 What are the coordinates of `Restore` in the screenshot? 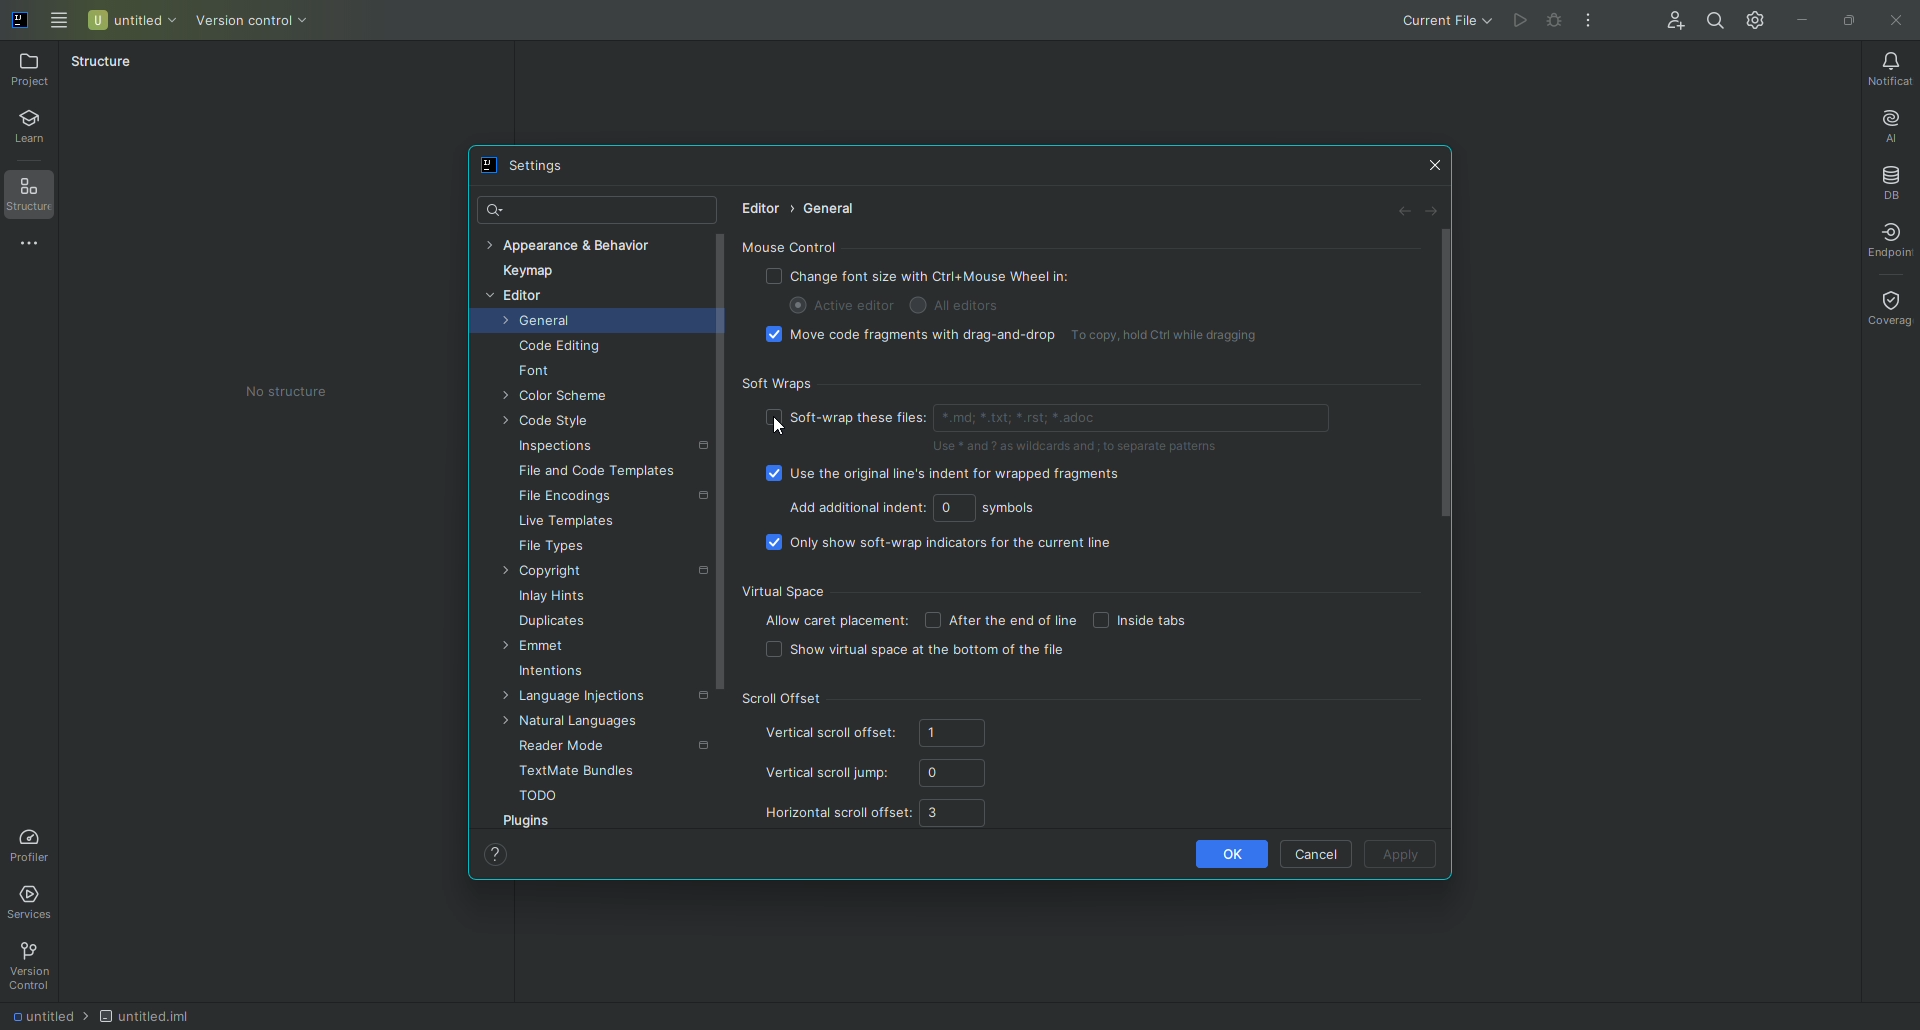 It's located at (1846, 18).